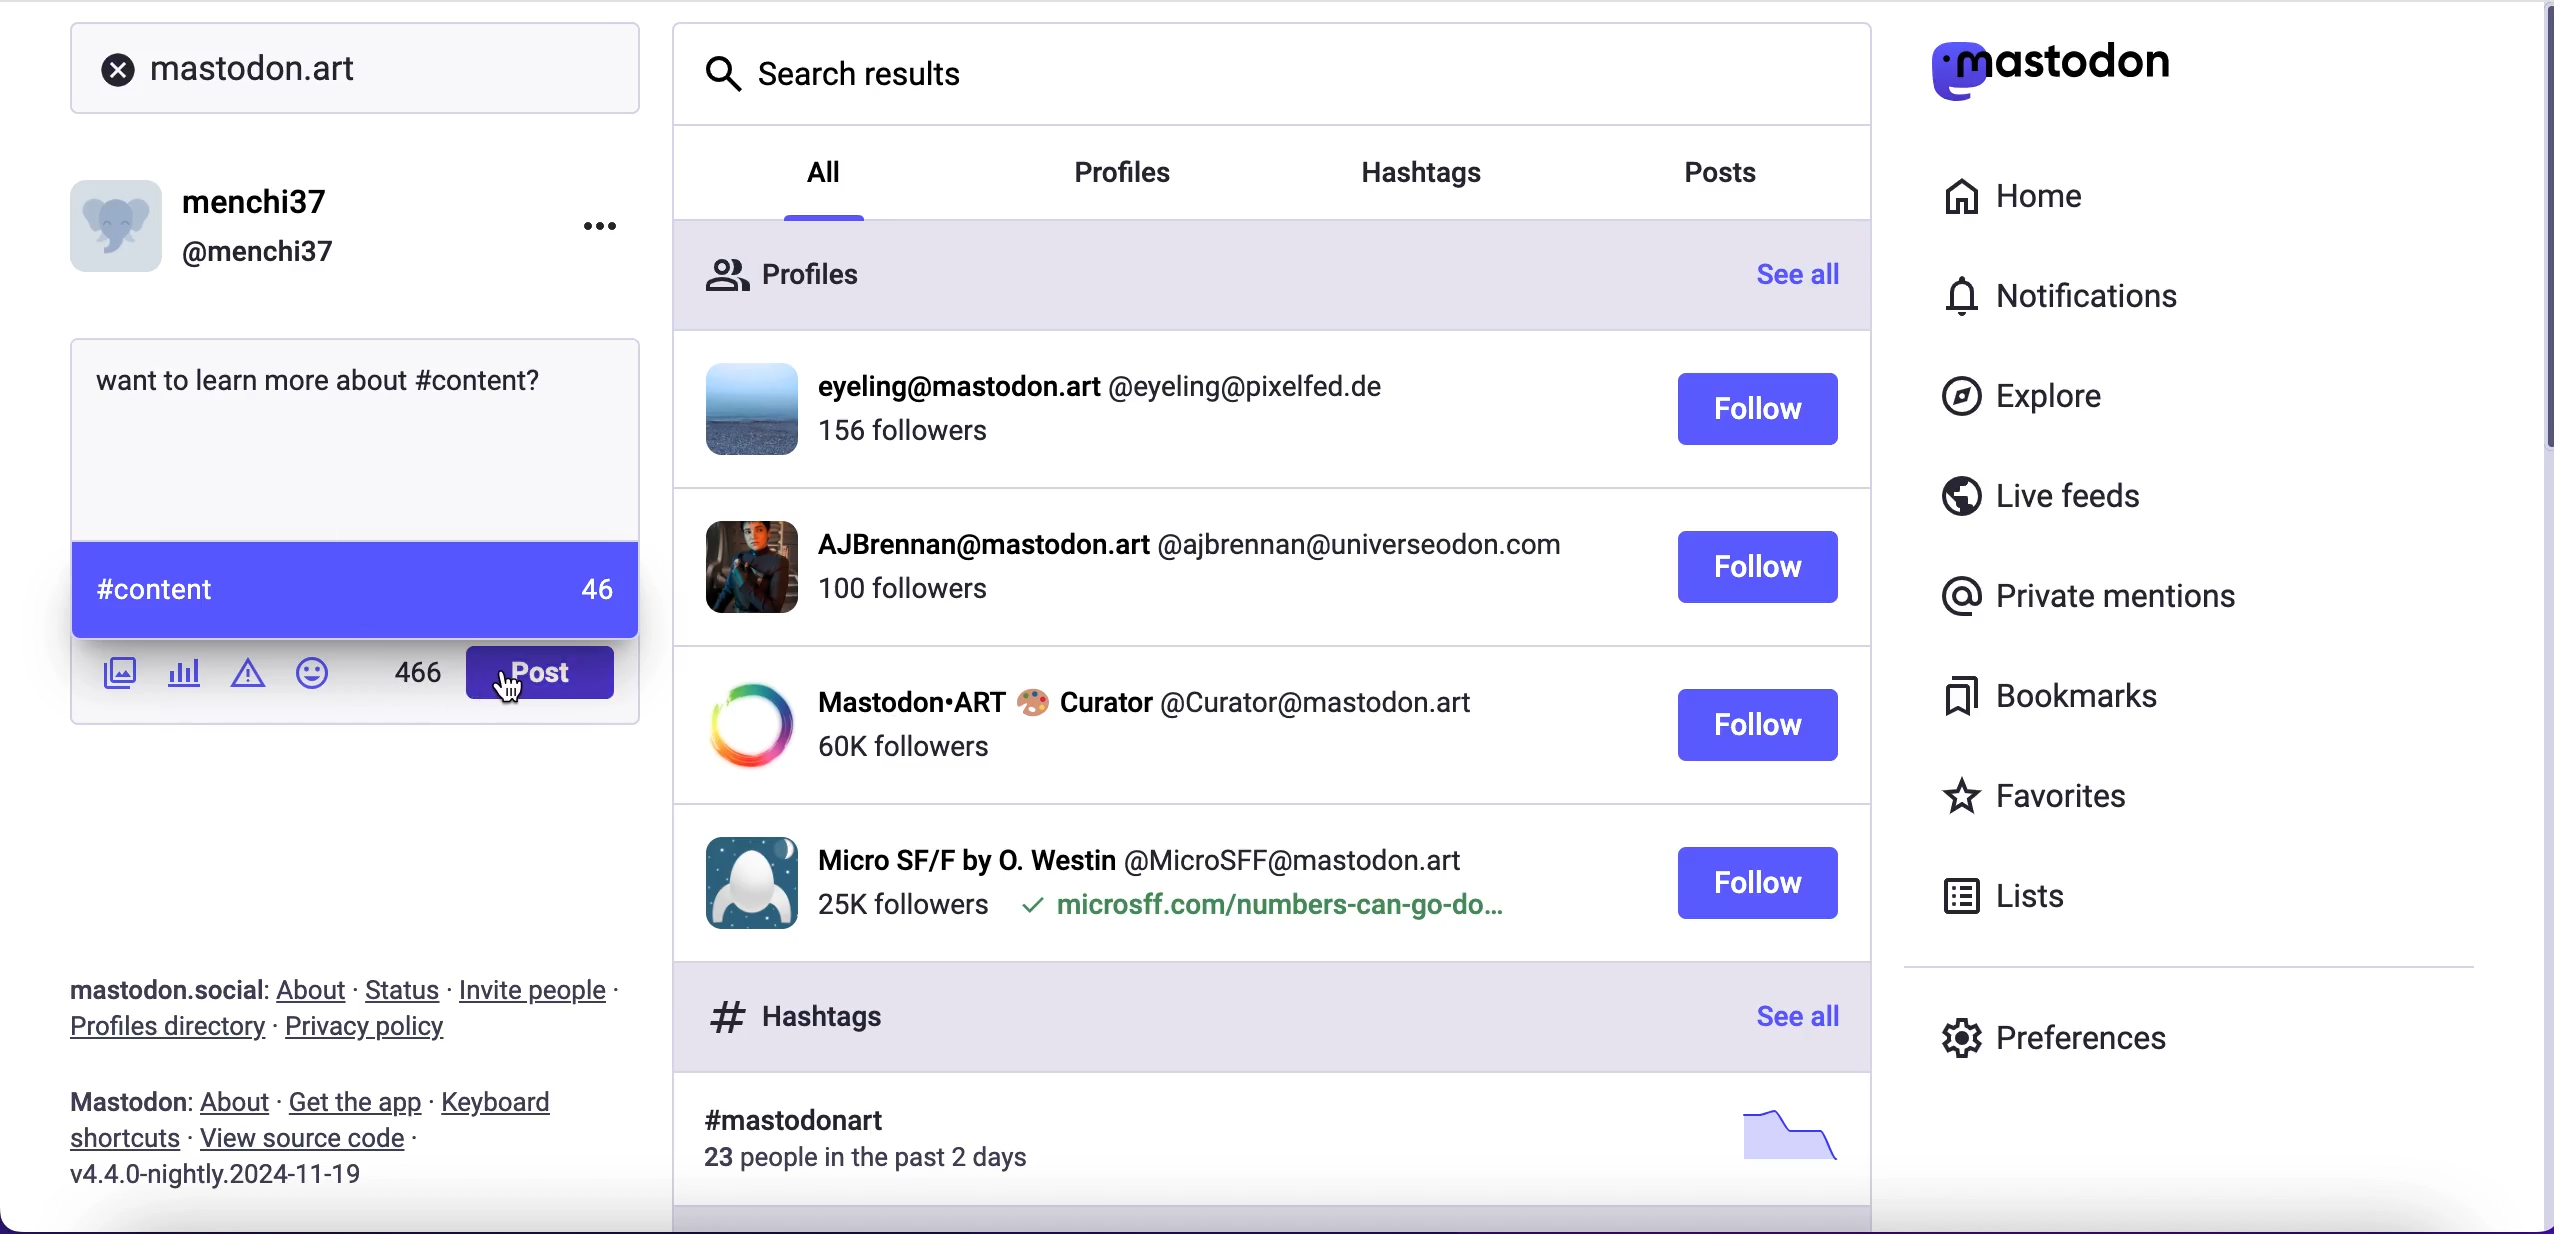 This screenshot has height=1234, width=2554. What do you see at coordinates (480, 375) in the screenshot?
I see `#content` at bounding box center [480, 375].